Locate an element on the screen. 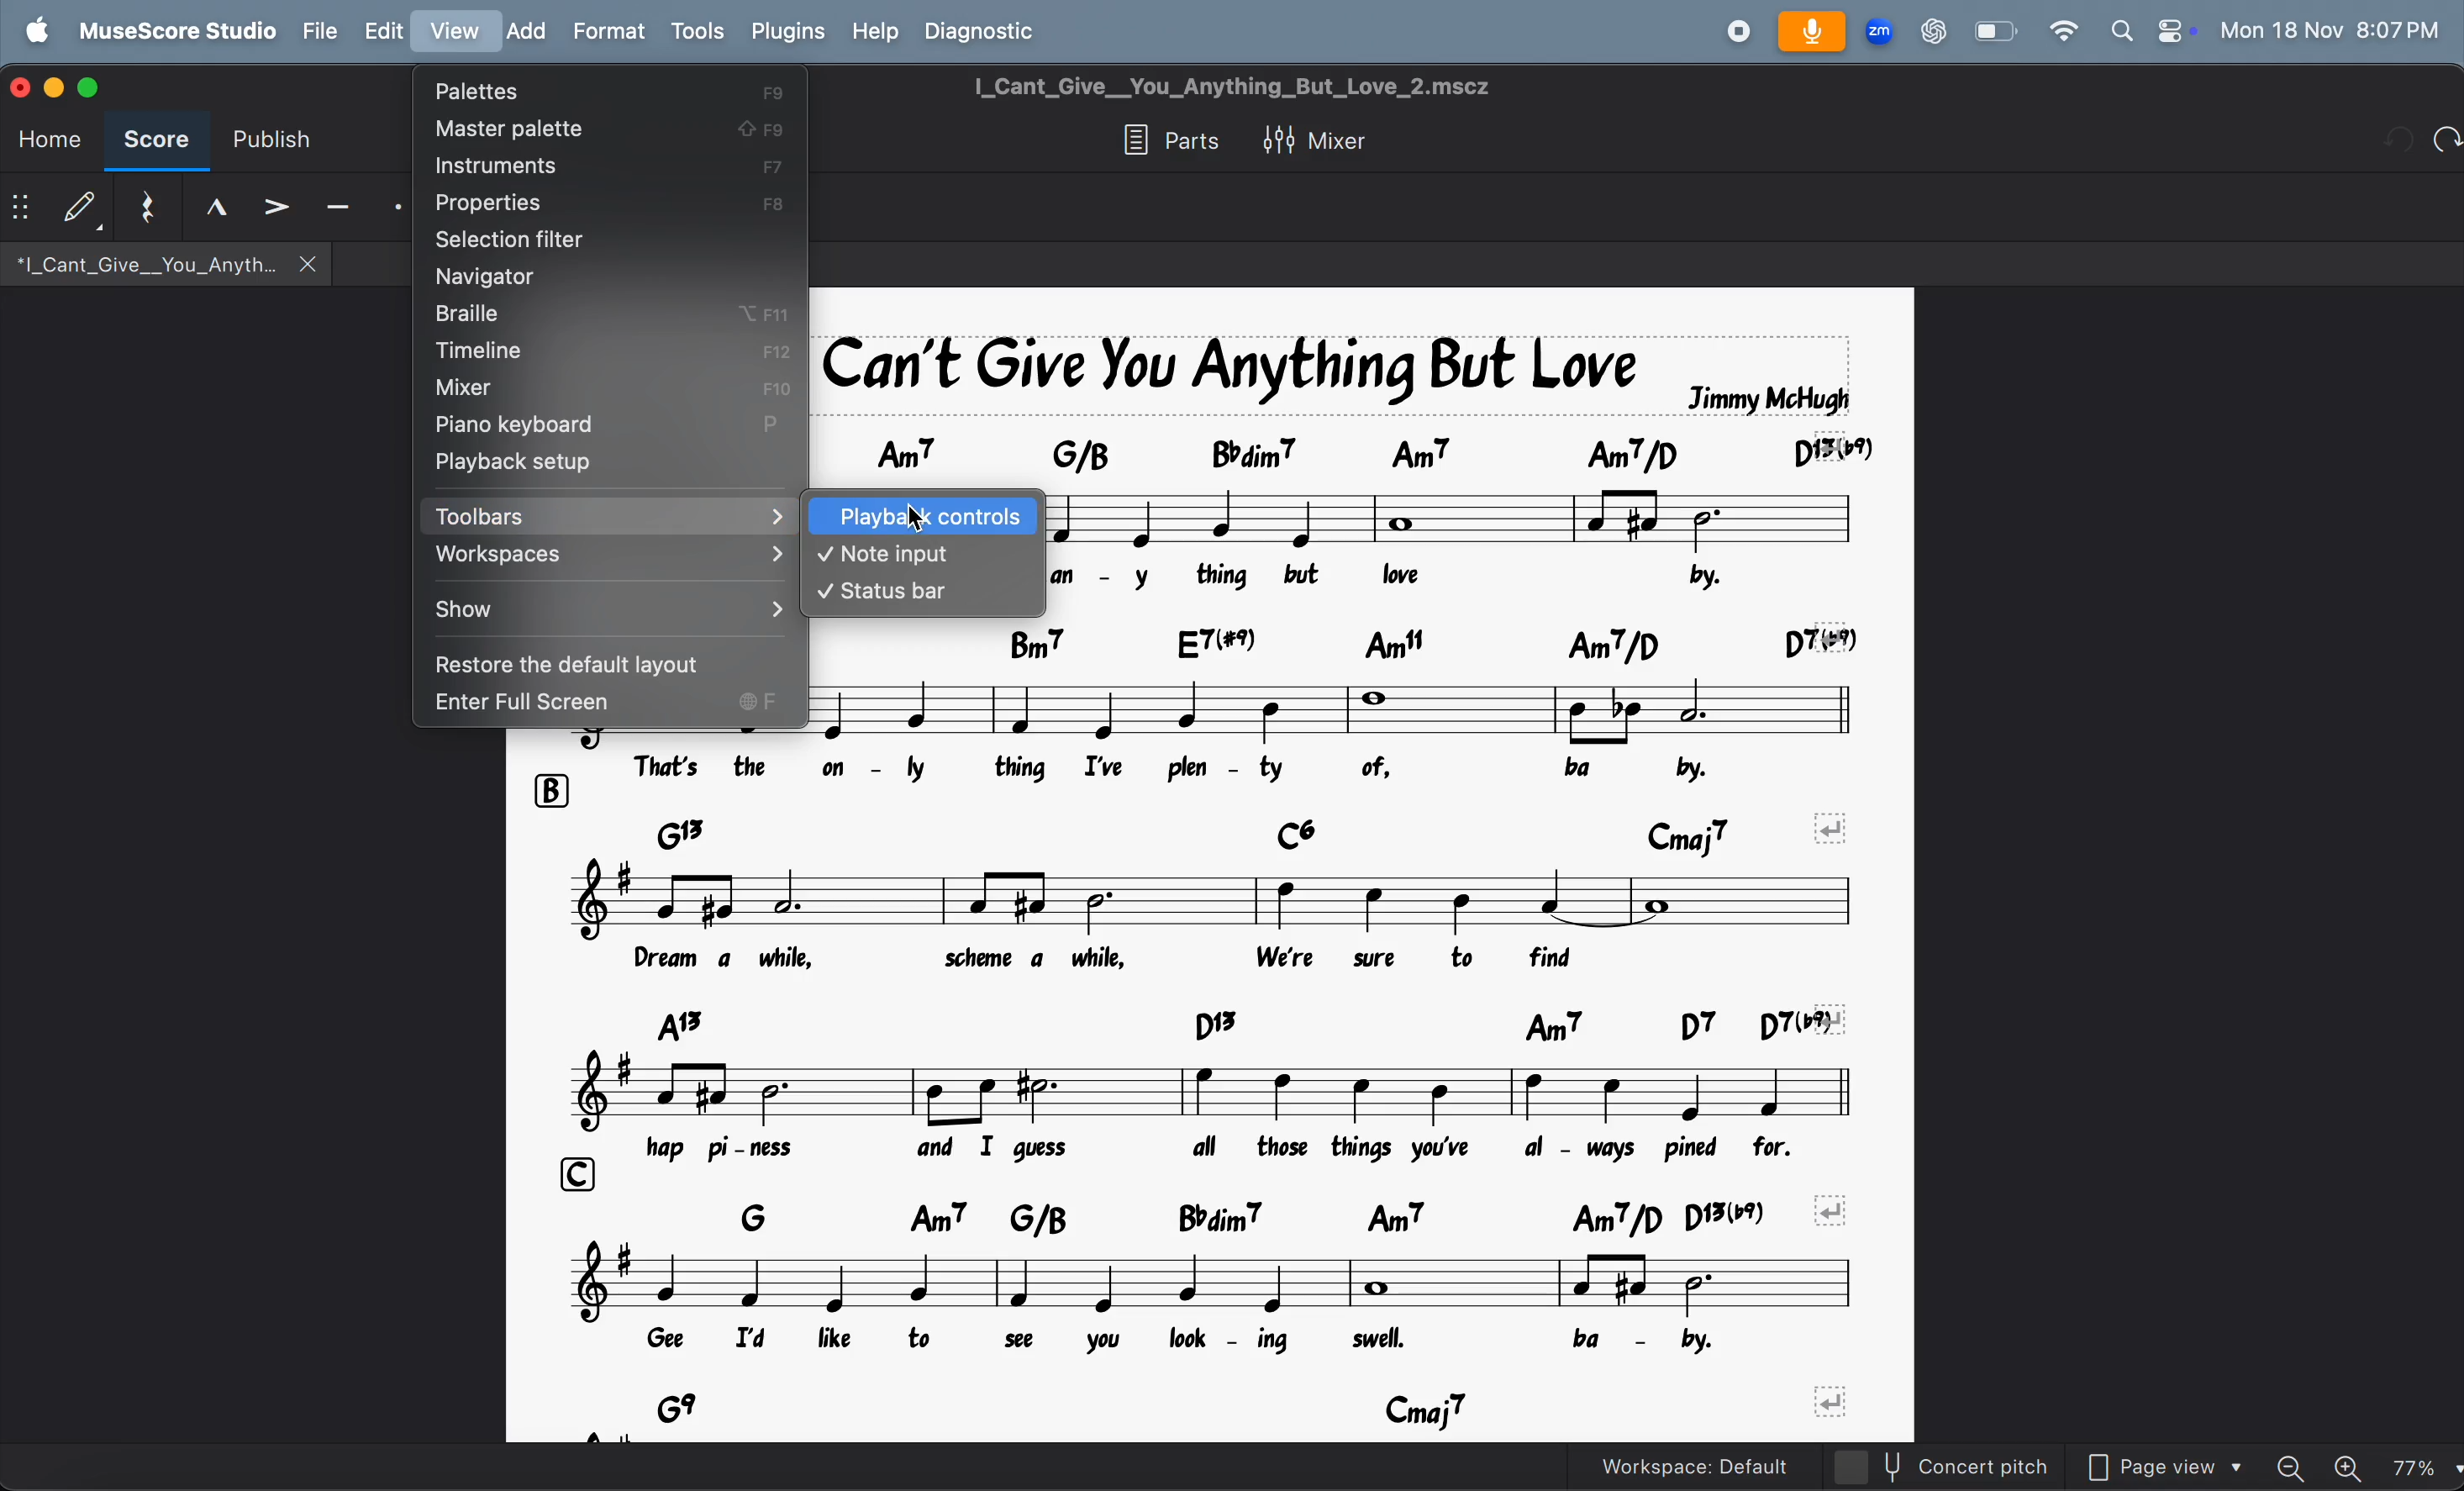 Image resolution: width=2464 pixels, height=1491 pixels. *|_Cant_Give__You_Anyth.. X is located at coordinates (163, 264).